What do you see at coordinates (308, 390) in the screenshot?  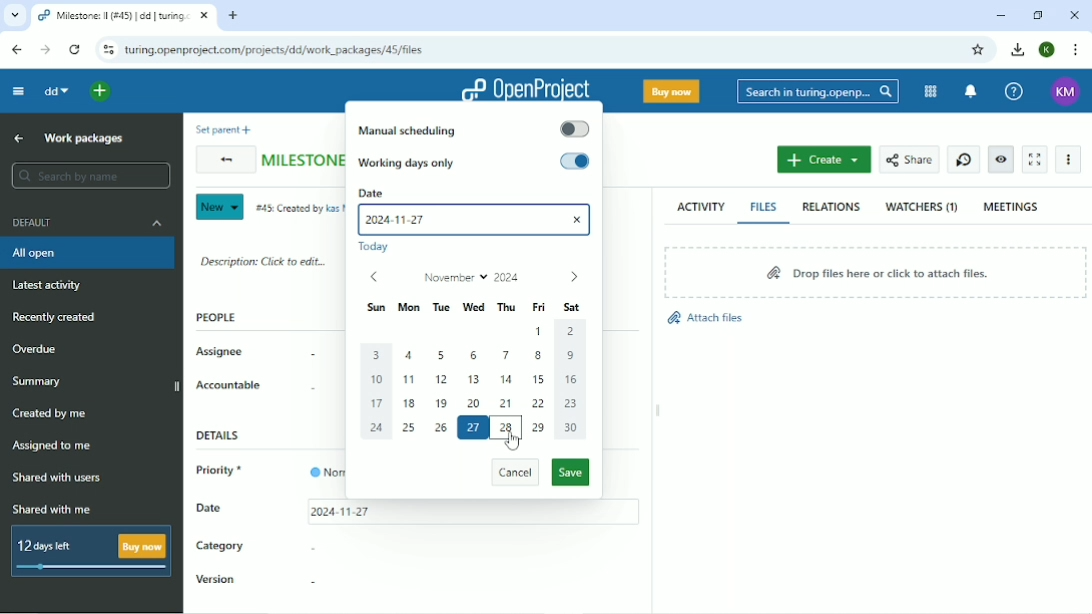 I see `-` at bounding box center [308, 390].